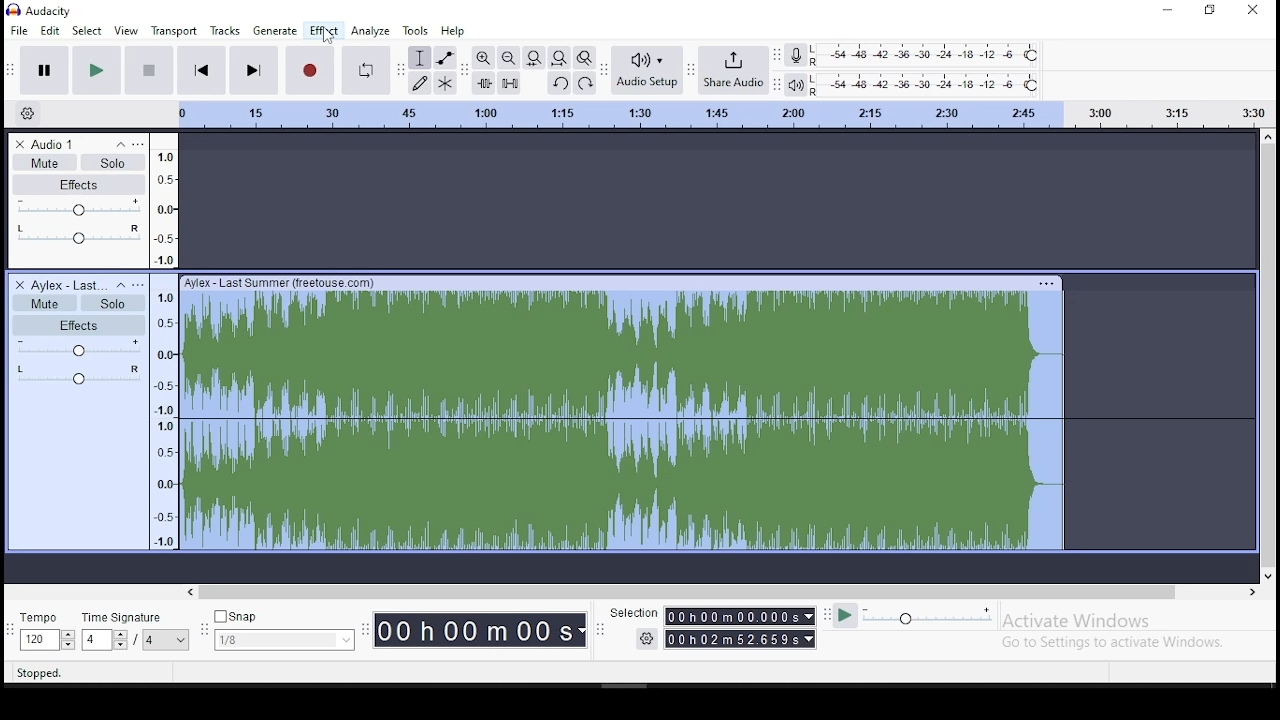 Image resolution: width=1280 pixels, height=720 pixels. I want to click on collapse, so click(121, 286).